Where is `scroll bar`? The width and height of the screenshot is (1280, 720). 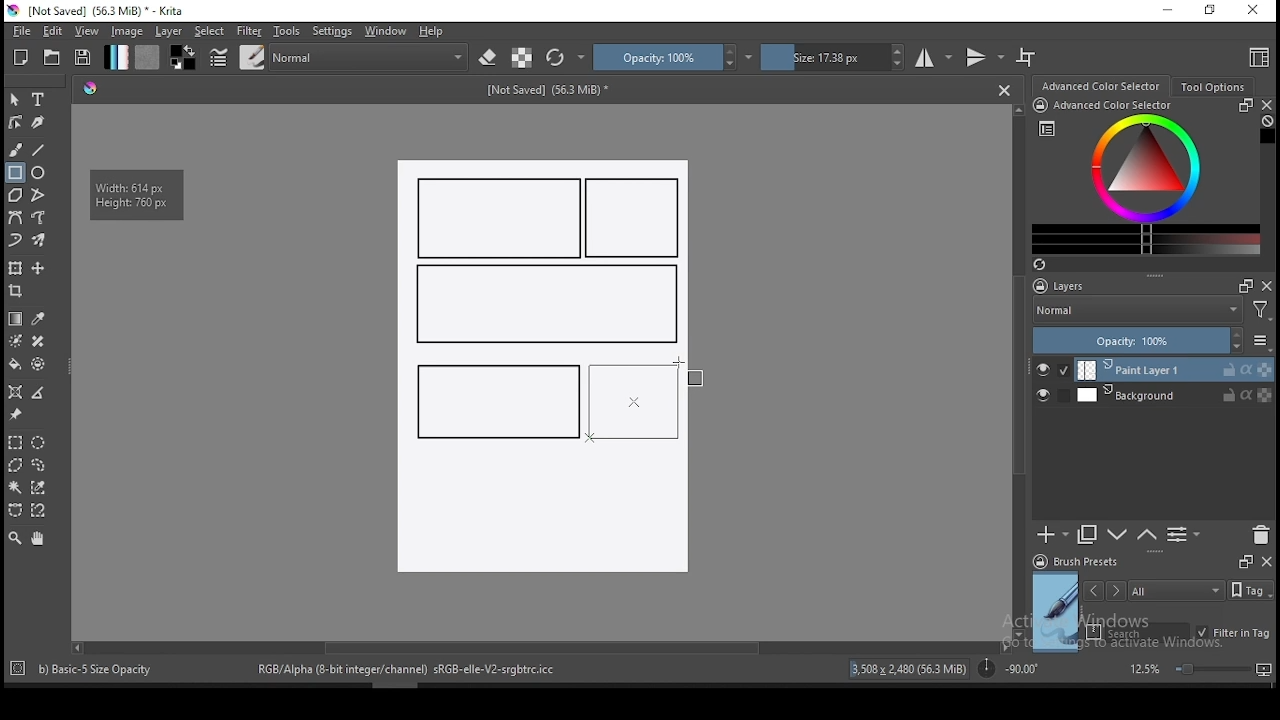 scroll bar is located at coordinates (1020, 370).